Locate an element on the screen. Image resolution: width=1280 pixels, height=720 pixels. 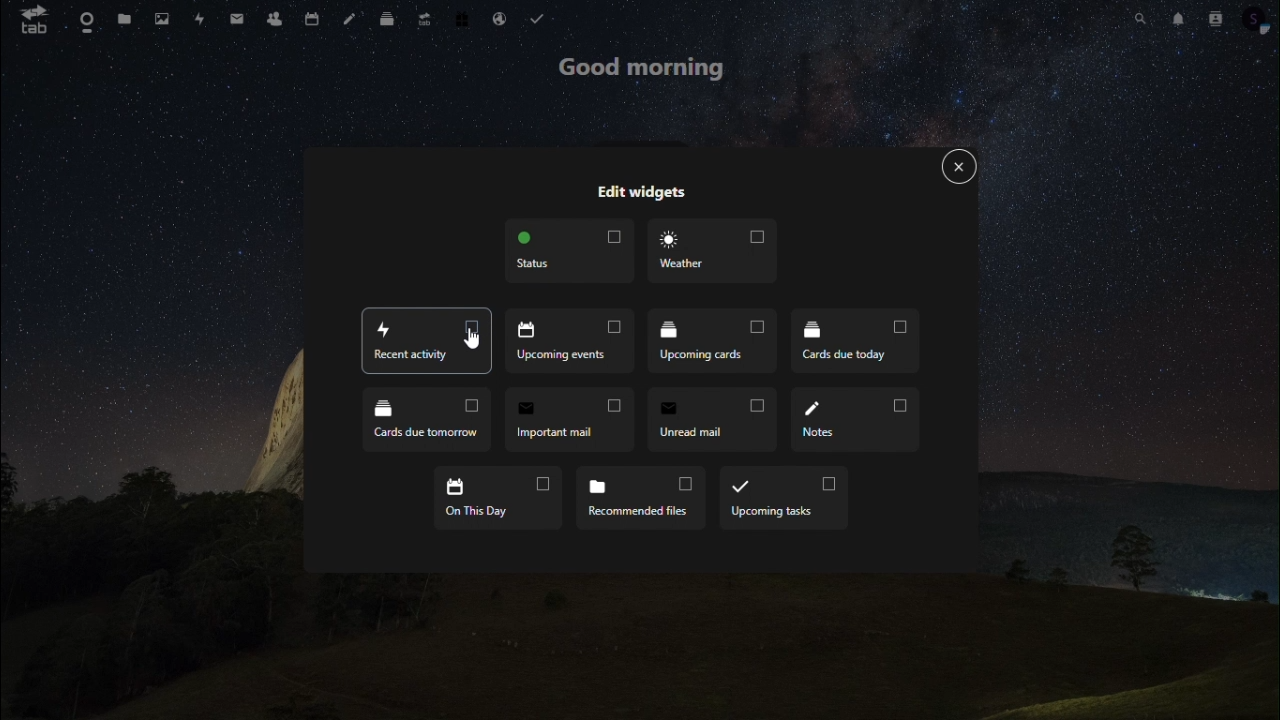
contacts is located at coordinates (1216, 23).